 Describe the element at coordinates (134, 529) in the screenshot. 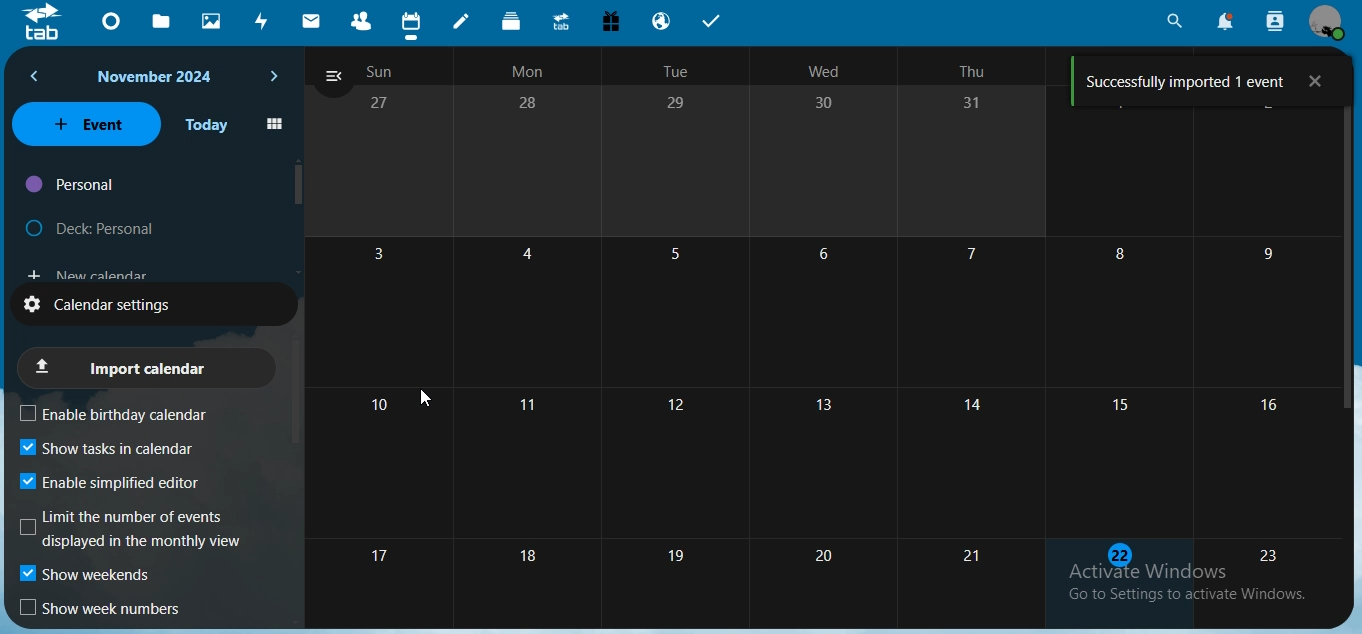

I see `limit the number of events displayed in the monthly view` at that location.